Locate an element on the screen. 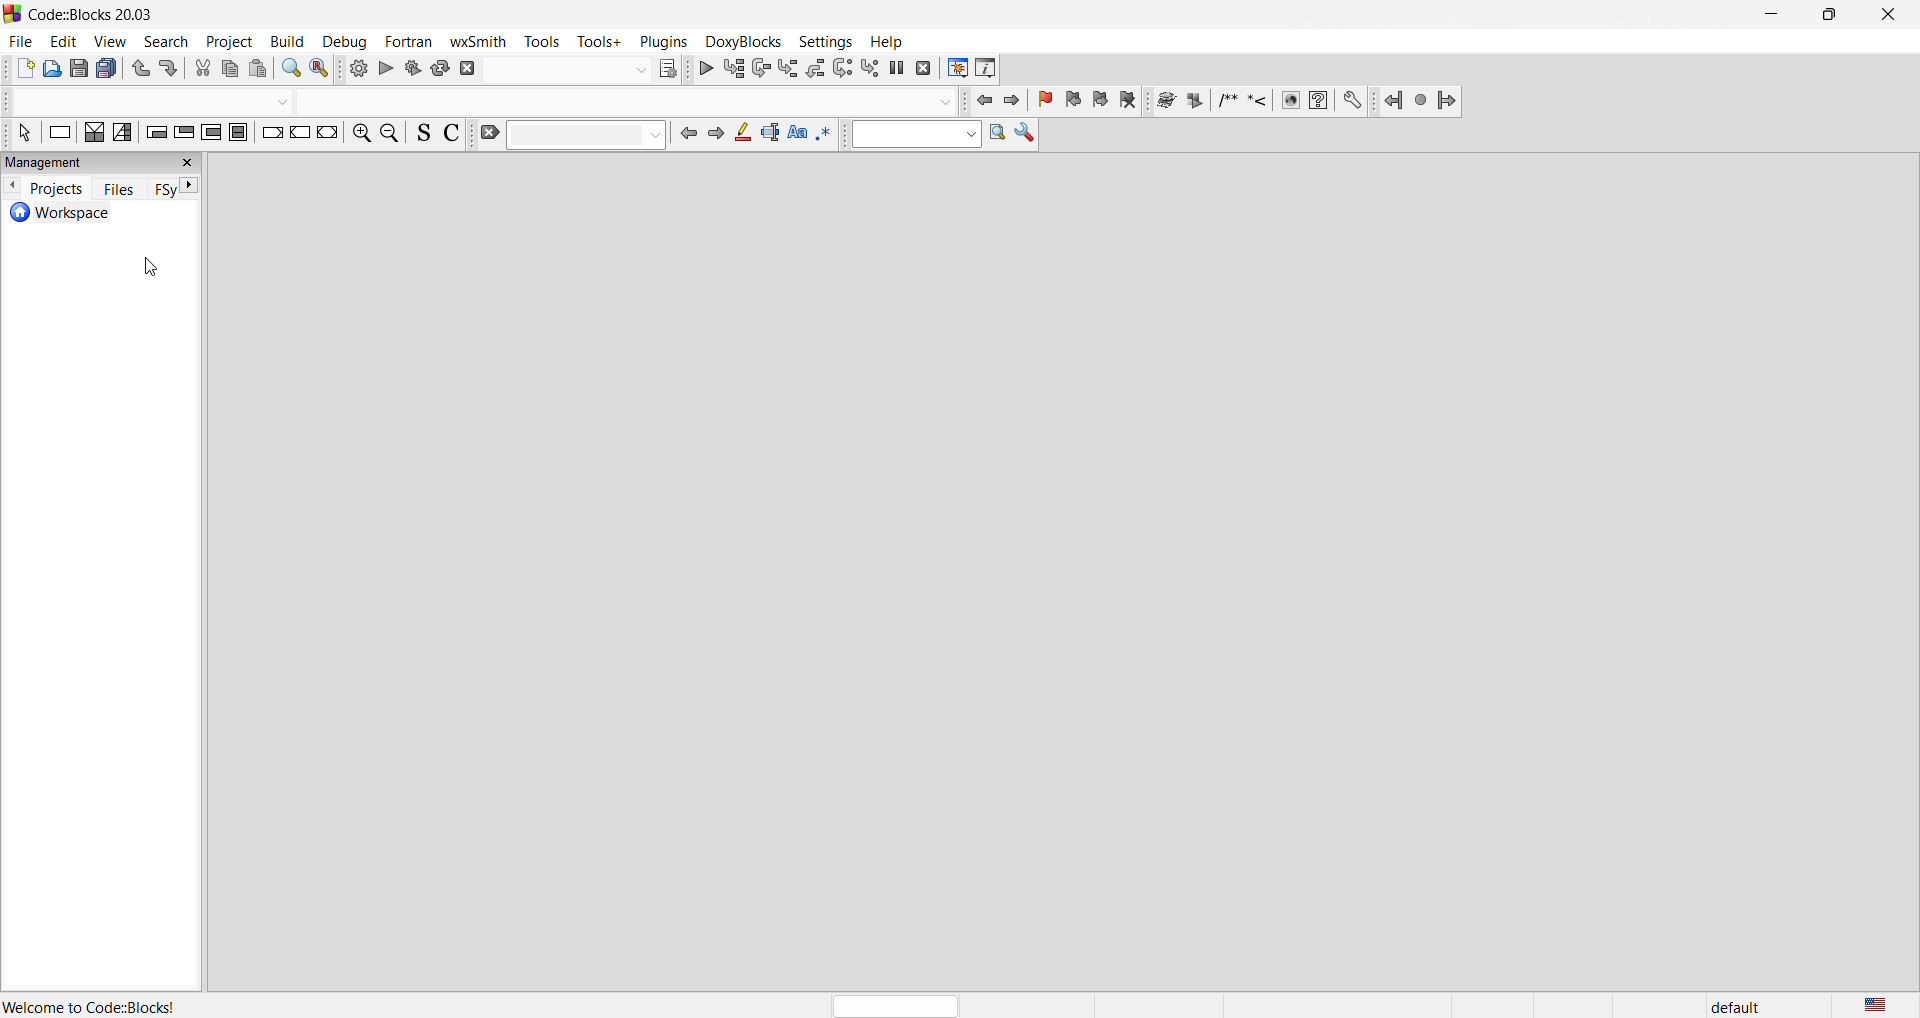 The width and height of the screenshot is (1920, 1018). next bookmark is located at coordinates (1100, 104).